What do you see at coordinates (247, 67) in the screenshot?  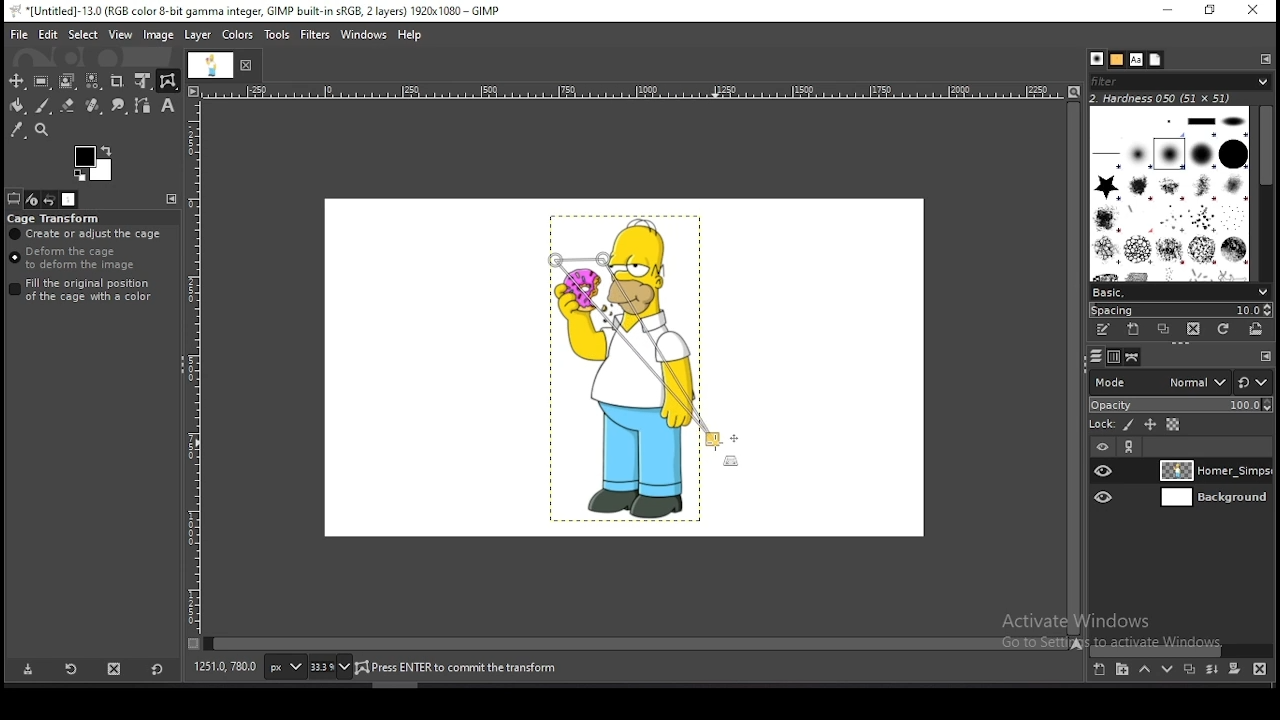 I see `close` at bounding box center [247, 67].